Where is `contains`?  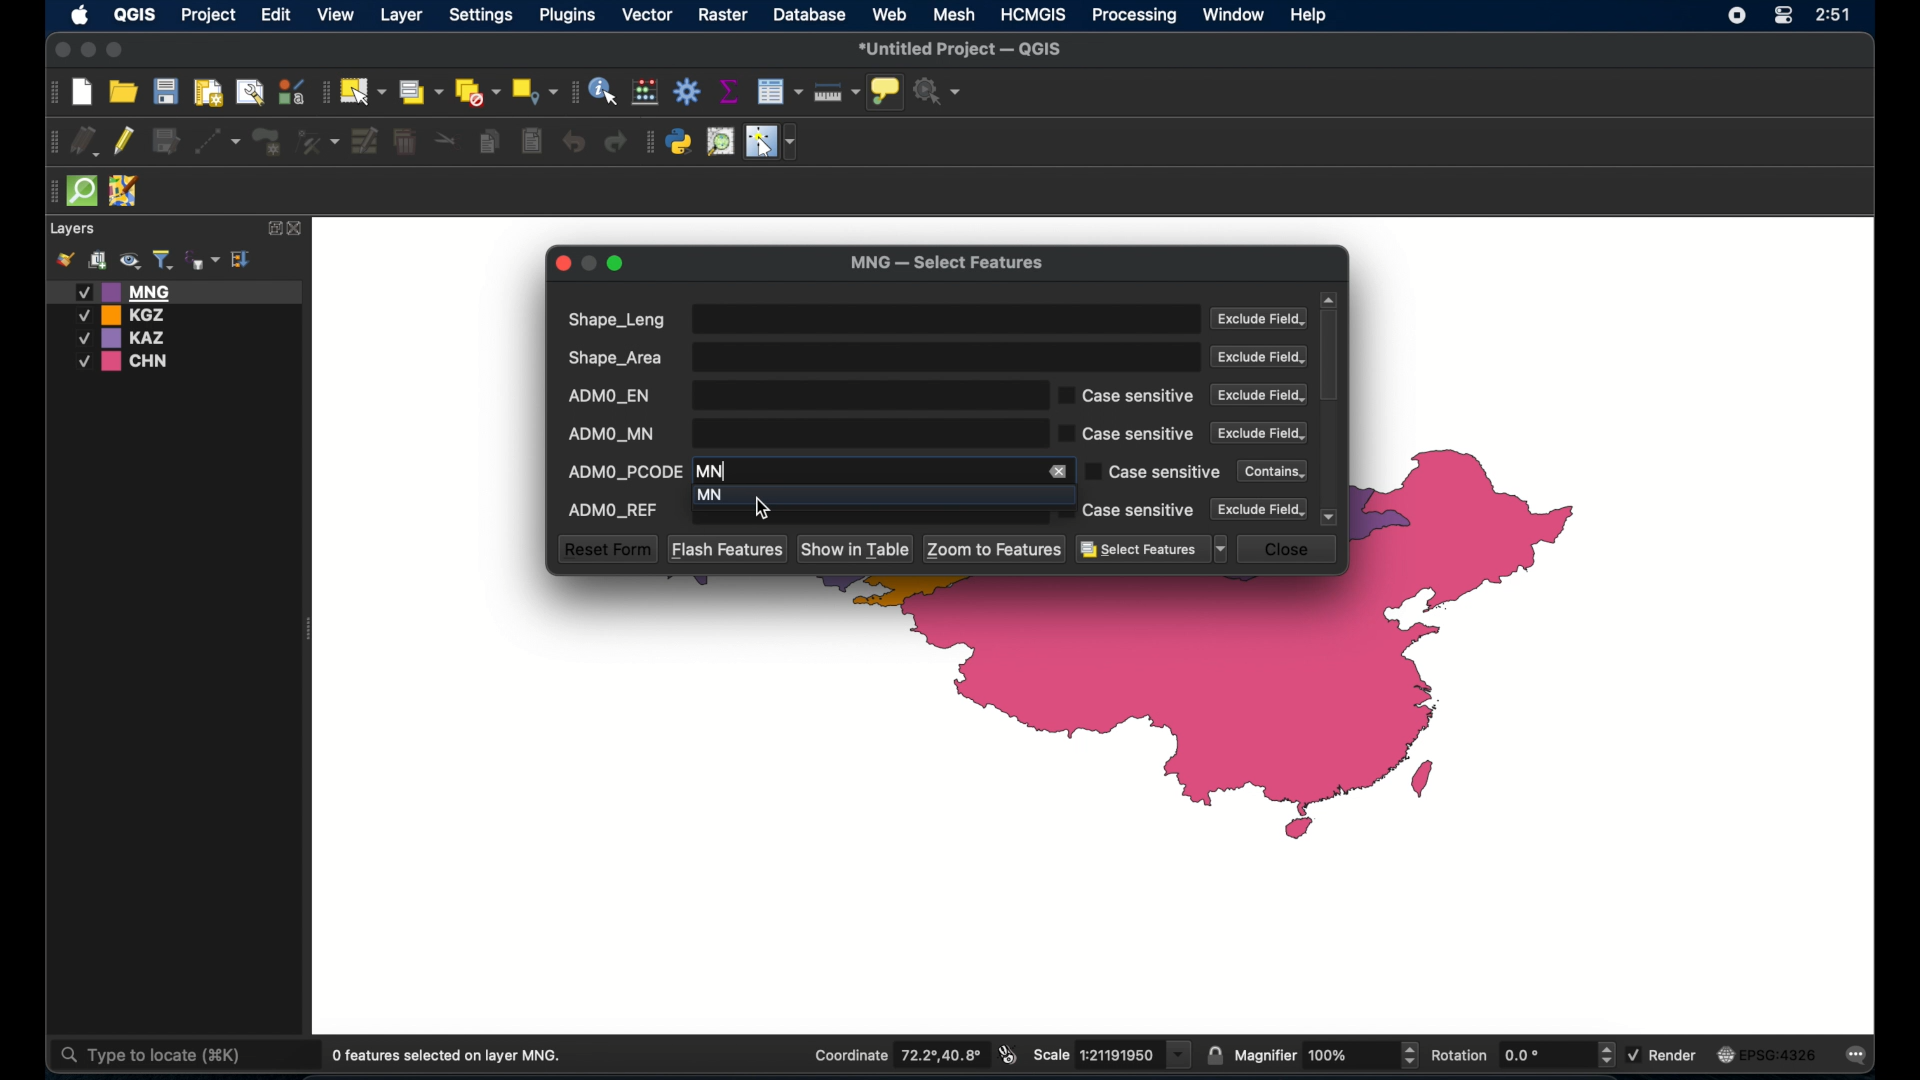 contains is located at coordinates (1267, 470).